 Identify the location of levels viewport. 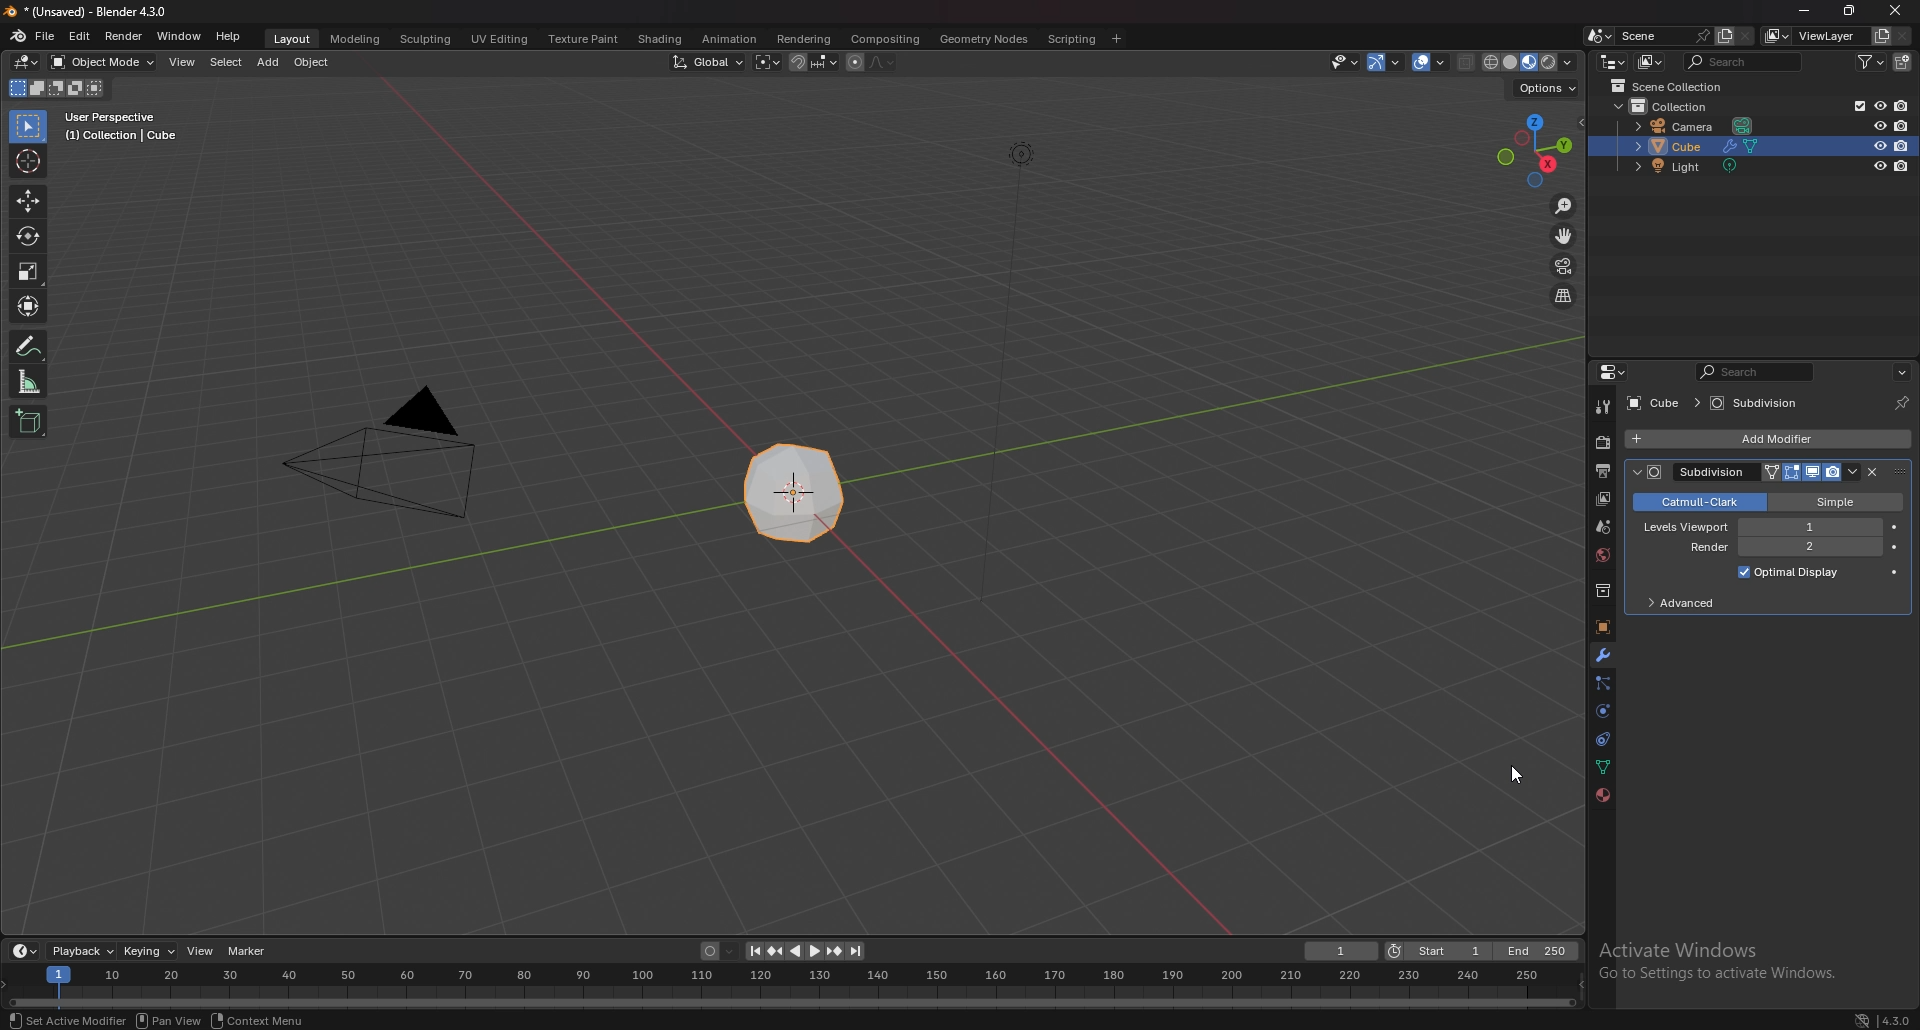
(1763, 526).